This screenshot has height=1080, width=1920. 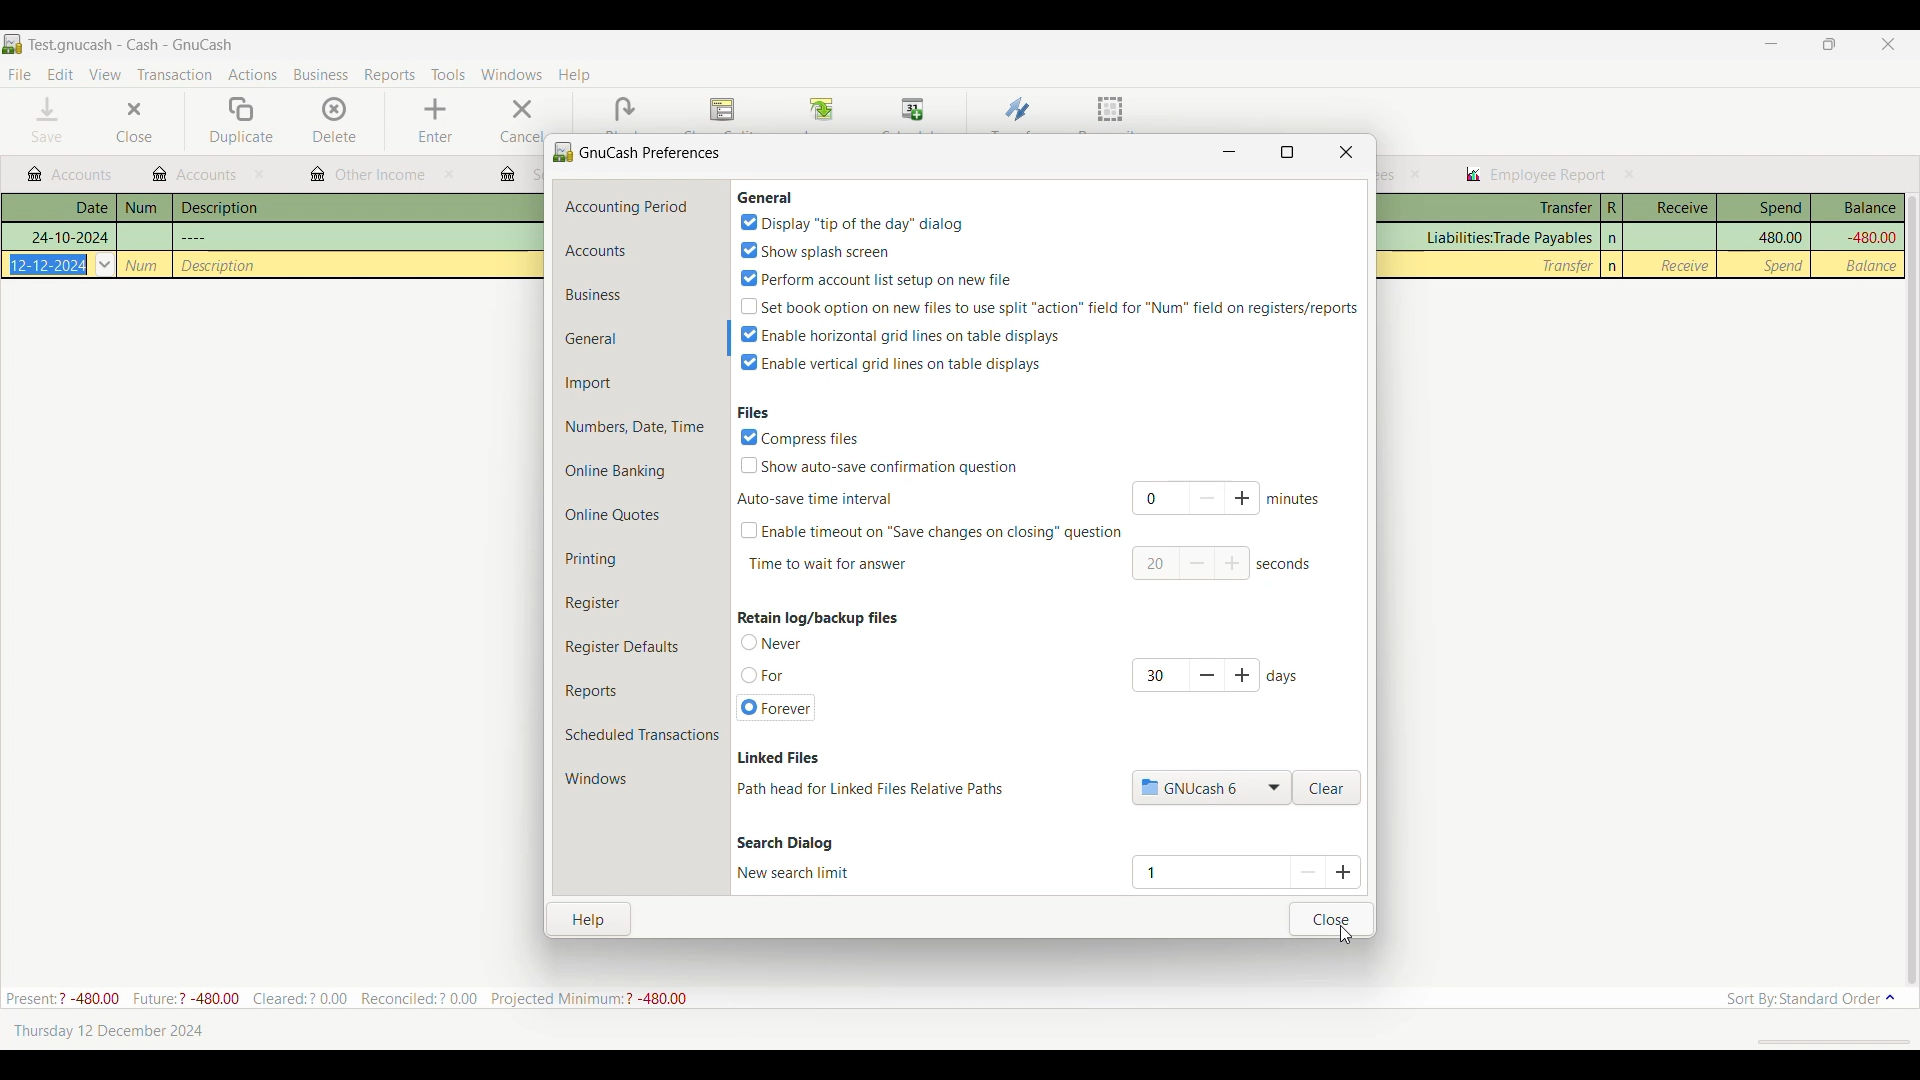 What do you see at coordinates (105, 264) in the screenshot?
I see `Click to see calendar` at bounding box center [105, 264].